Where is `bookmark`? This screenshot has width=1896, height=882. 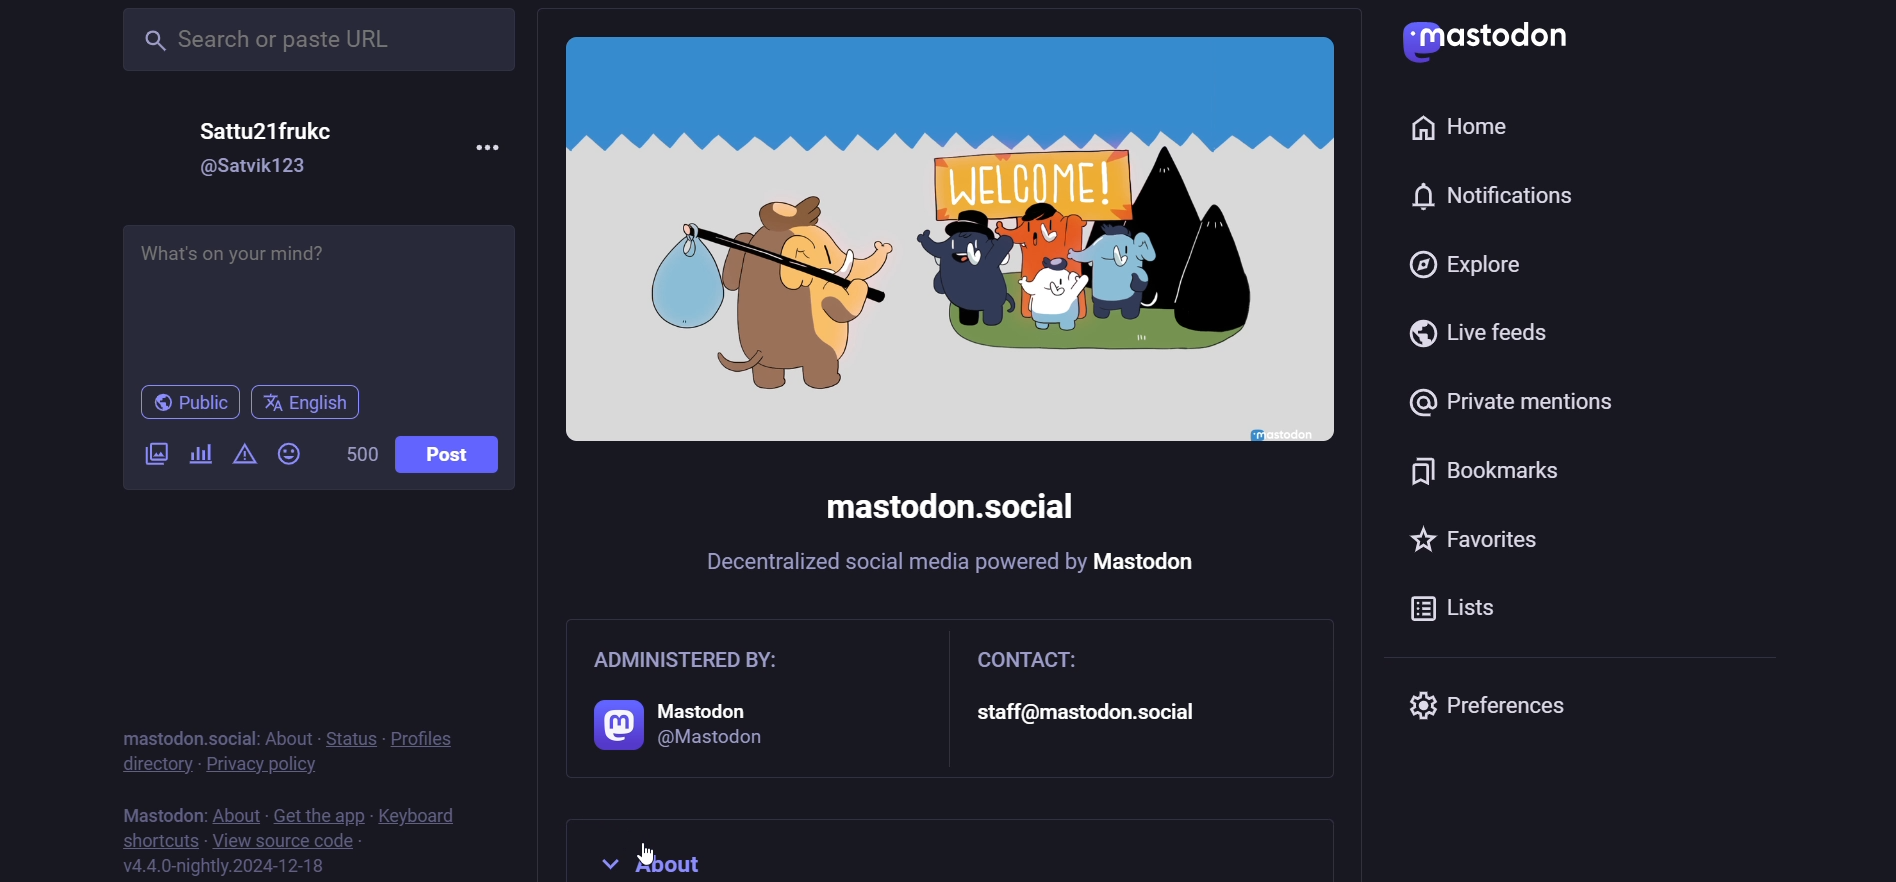
bookmark is located at coordinates (1492, 476).